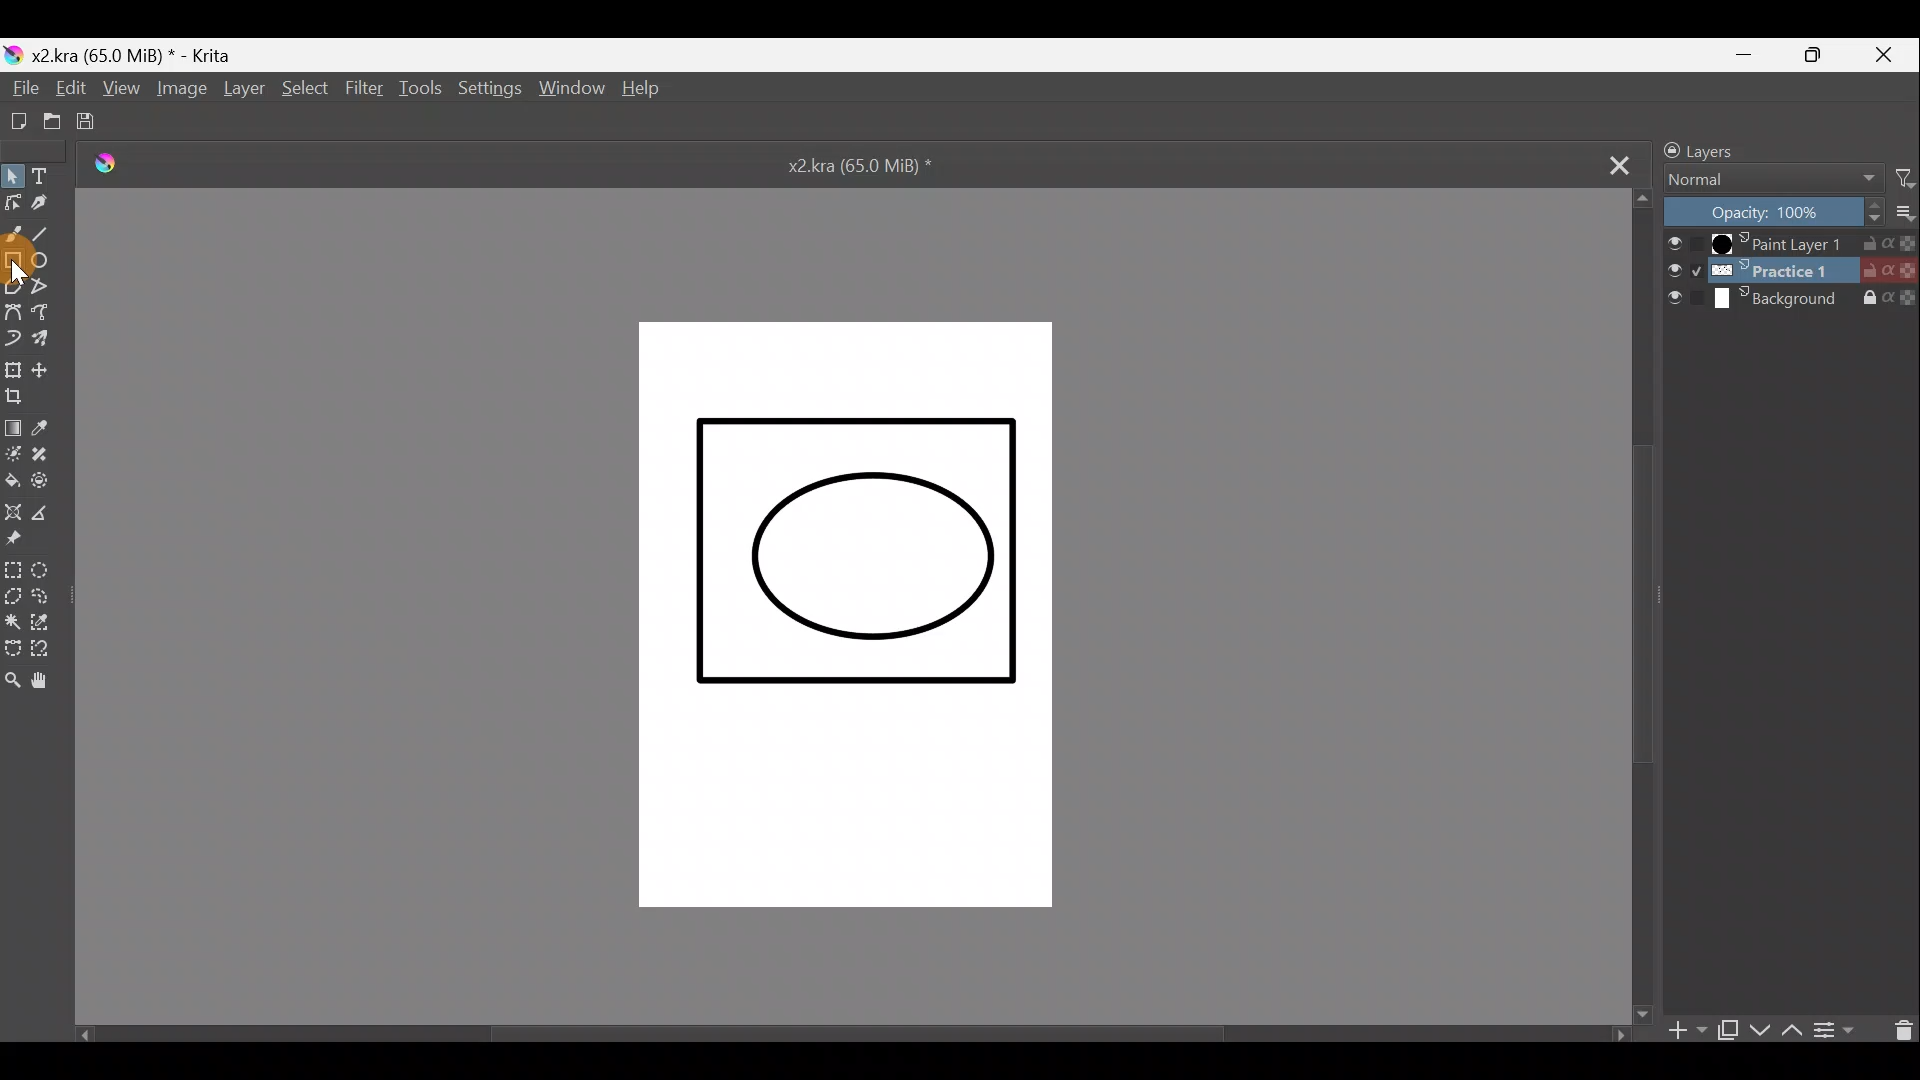 This screenshot has height=1080, width=1920. Describe the element at coordinates (47, 264) in the screenshot. I see `Ellipse tool` at that location.